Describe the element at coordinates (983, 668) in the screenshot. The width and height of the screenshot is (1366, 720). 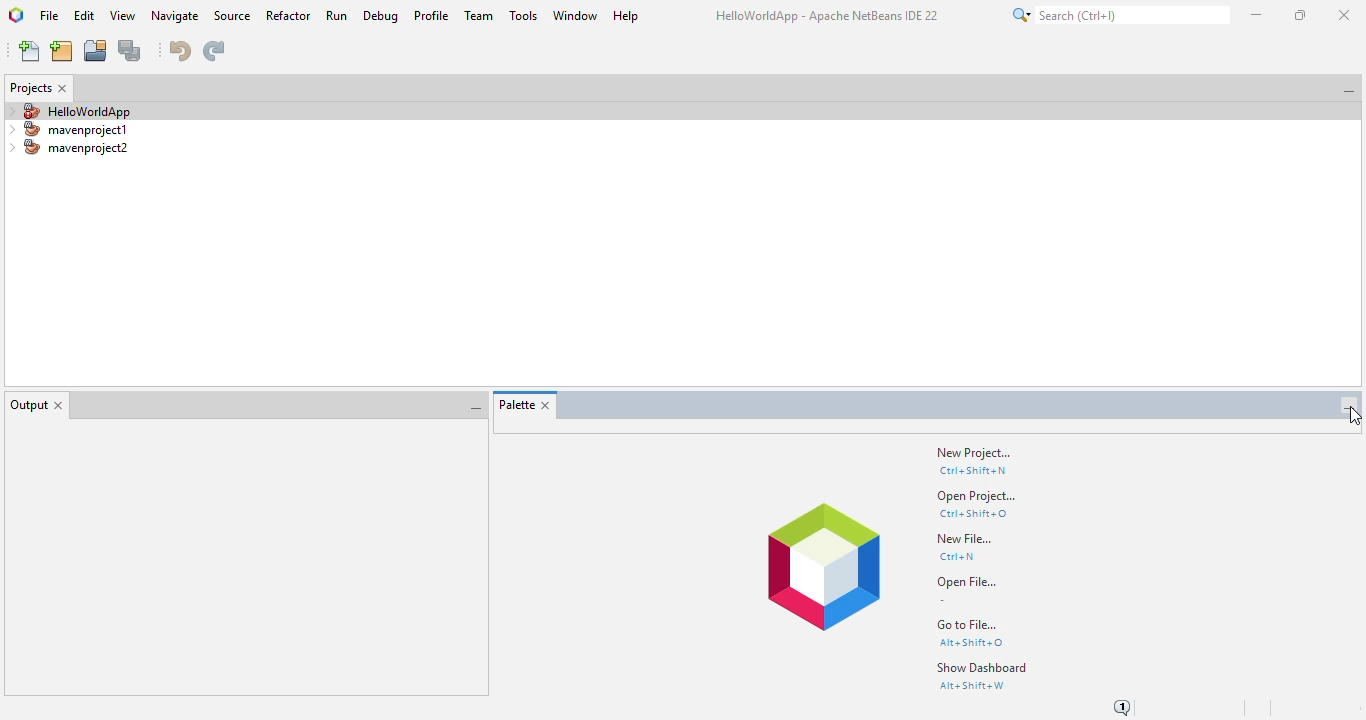
I see `show dashboard` at that location.